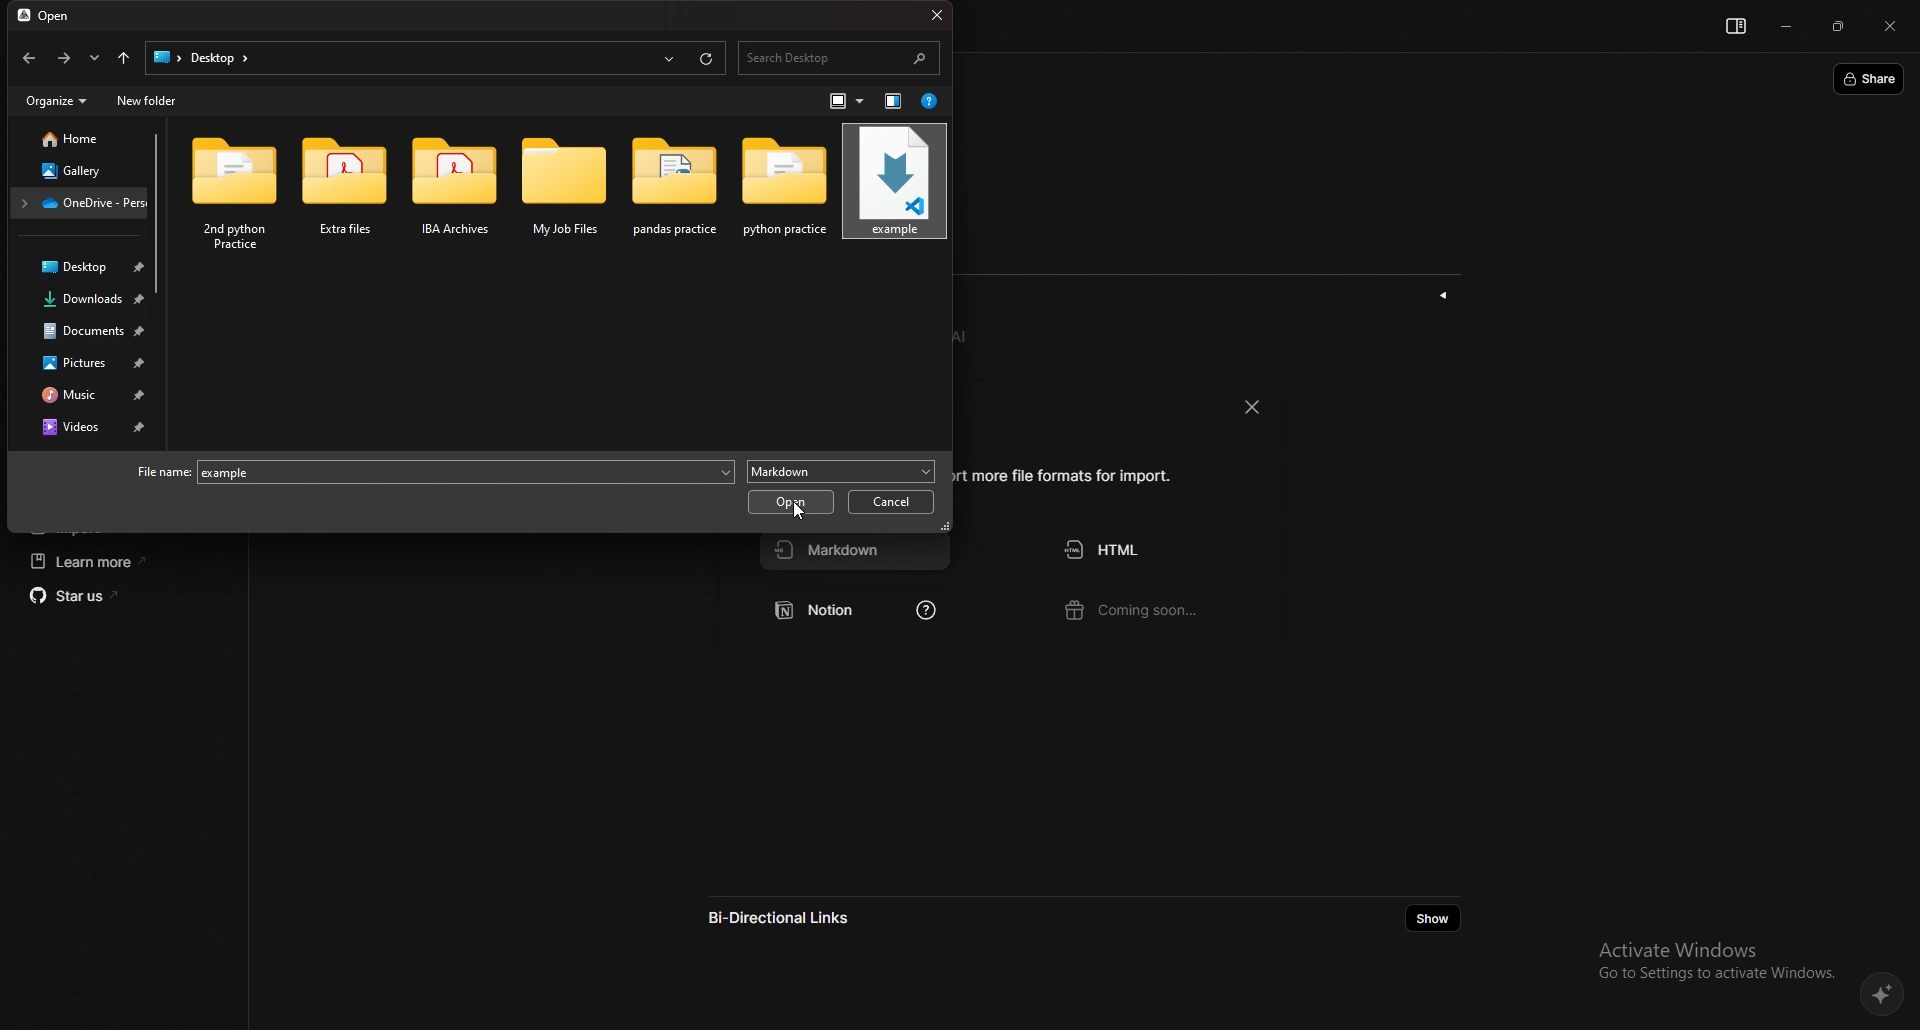 This screenshot has height=1030, width=1920. What do you see at coordinates (71, 139) in the screenshot?
I see `home` at bounding box center [71, 139].